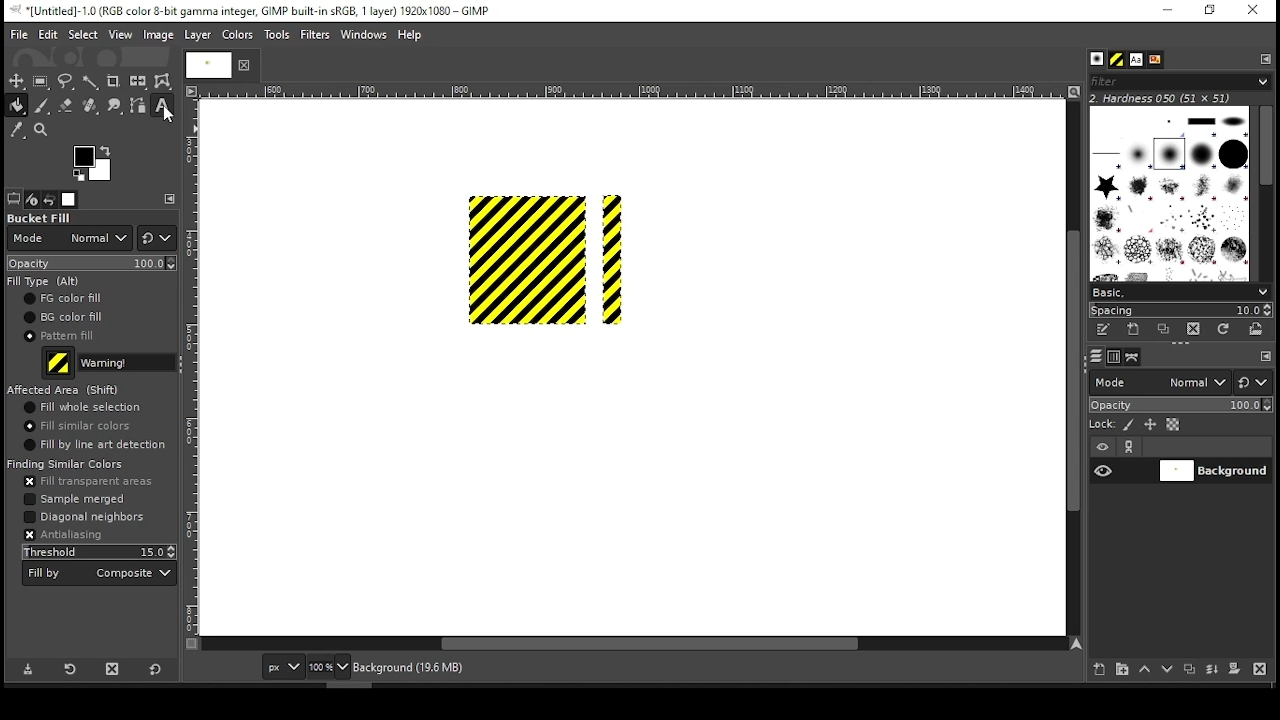  I want to click on switch to different modes, so click(157, 238).